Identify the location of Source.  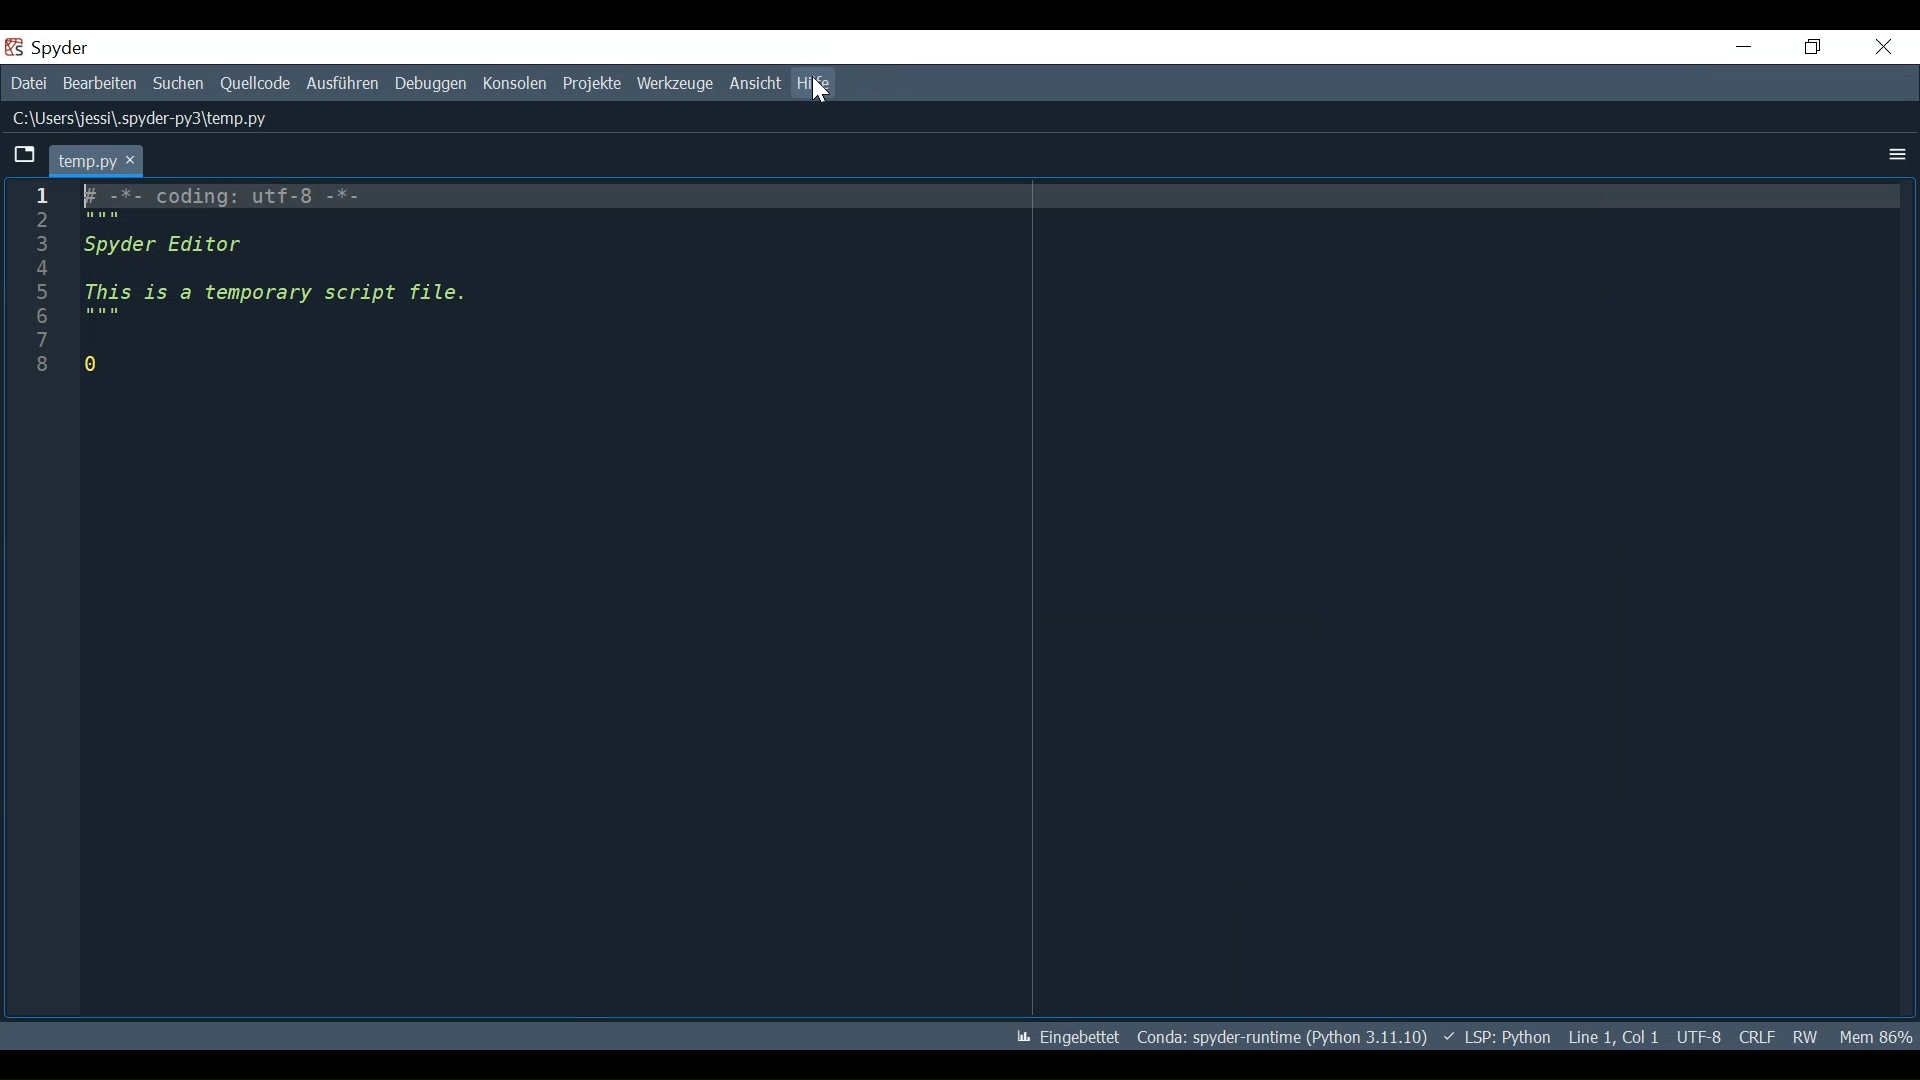
(255, 84).